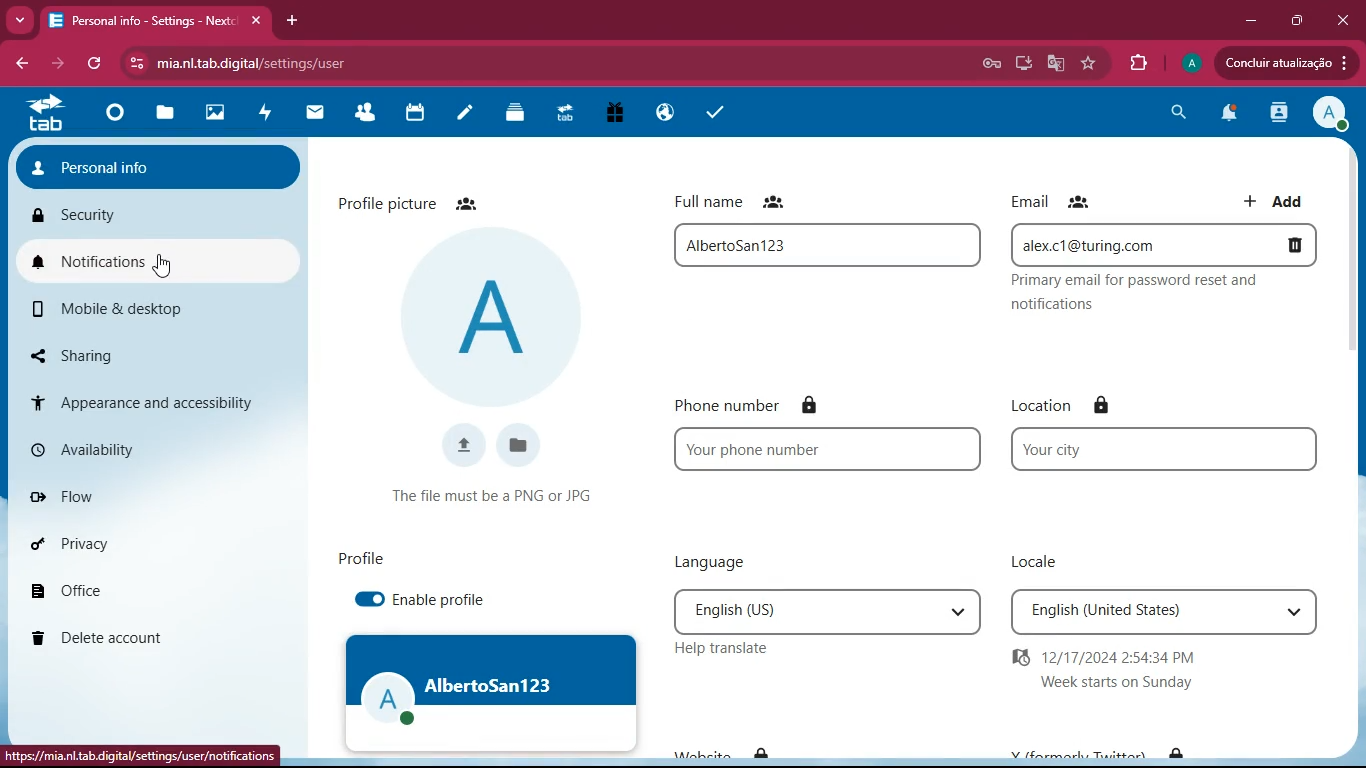 The height and width of the screenshot is (768, 1366). I want to click on layers, so click(511, 112).